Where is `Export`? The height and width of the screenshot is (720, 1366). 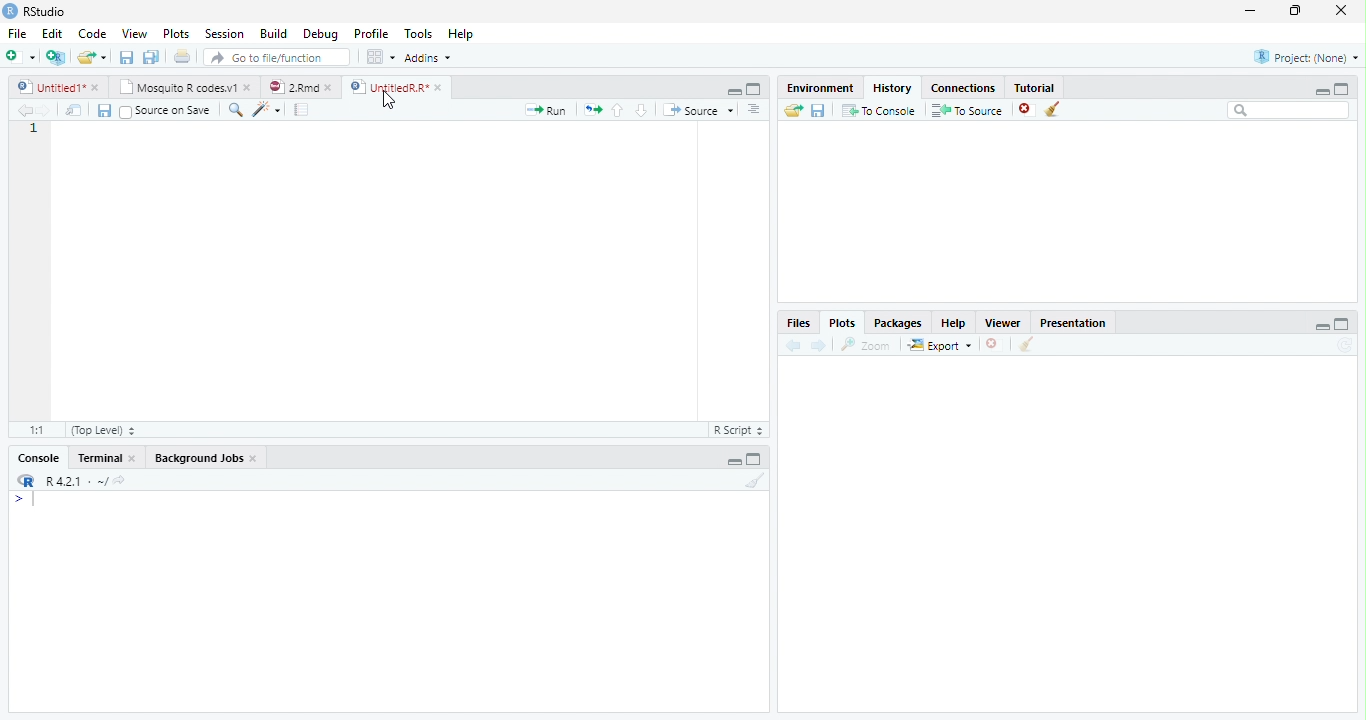
Export is located at coordinates (939, 347).